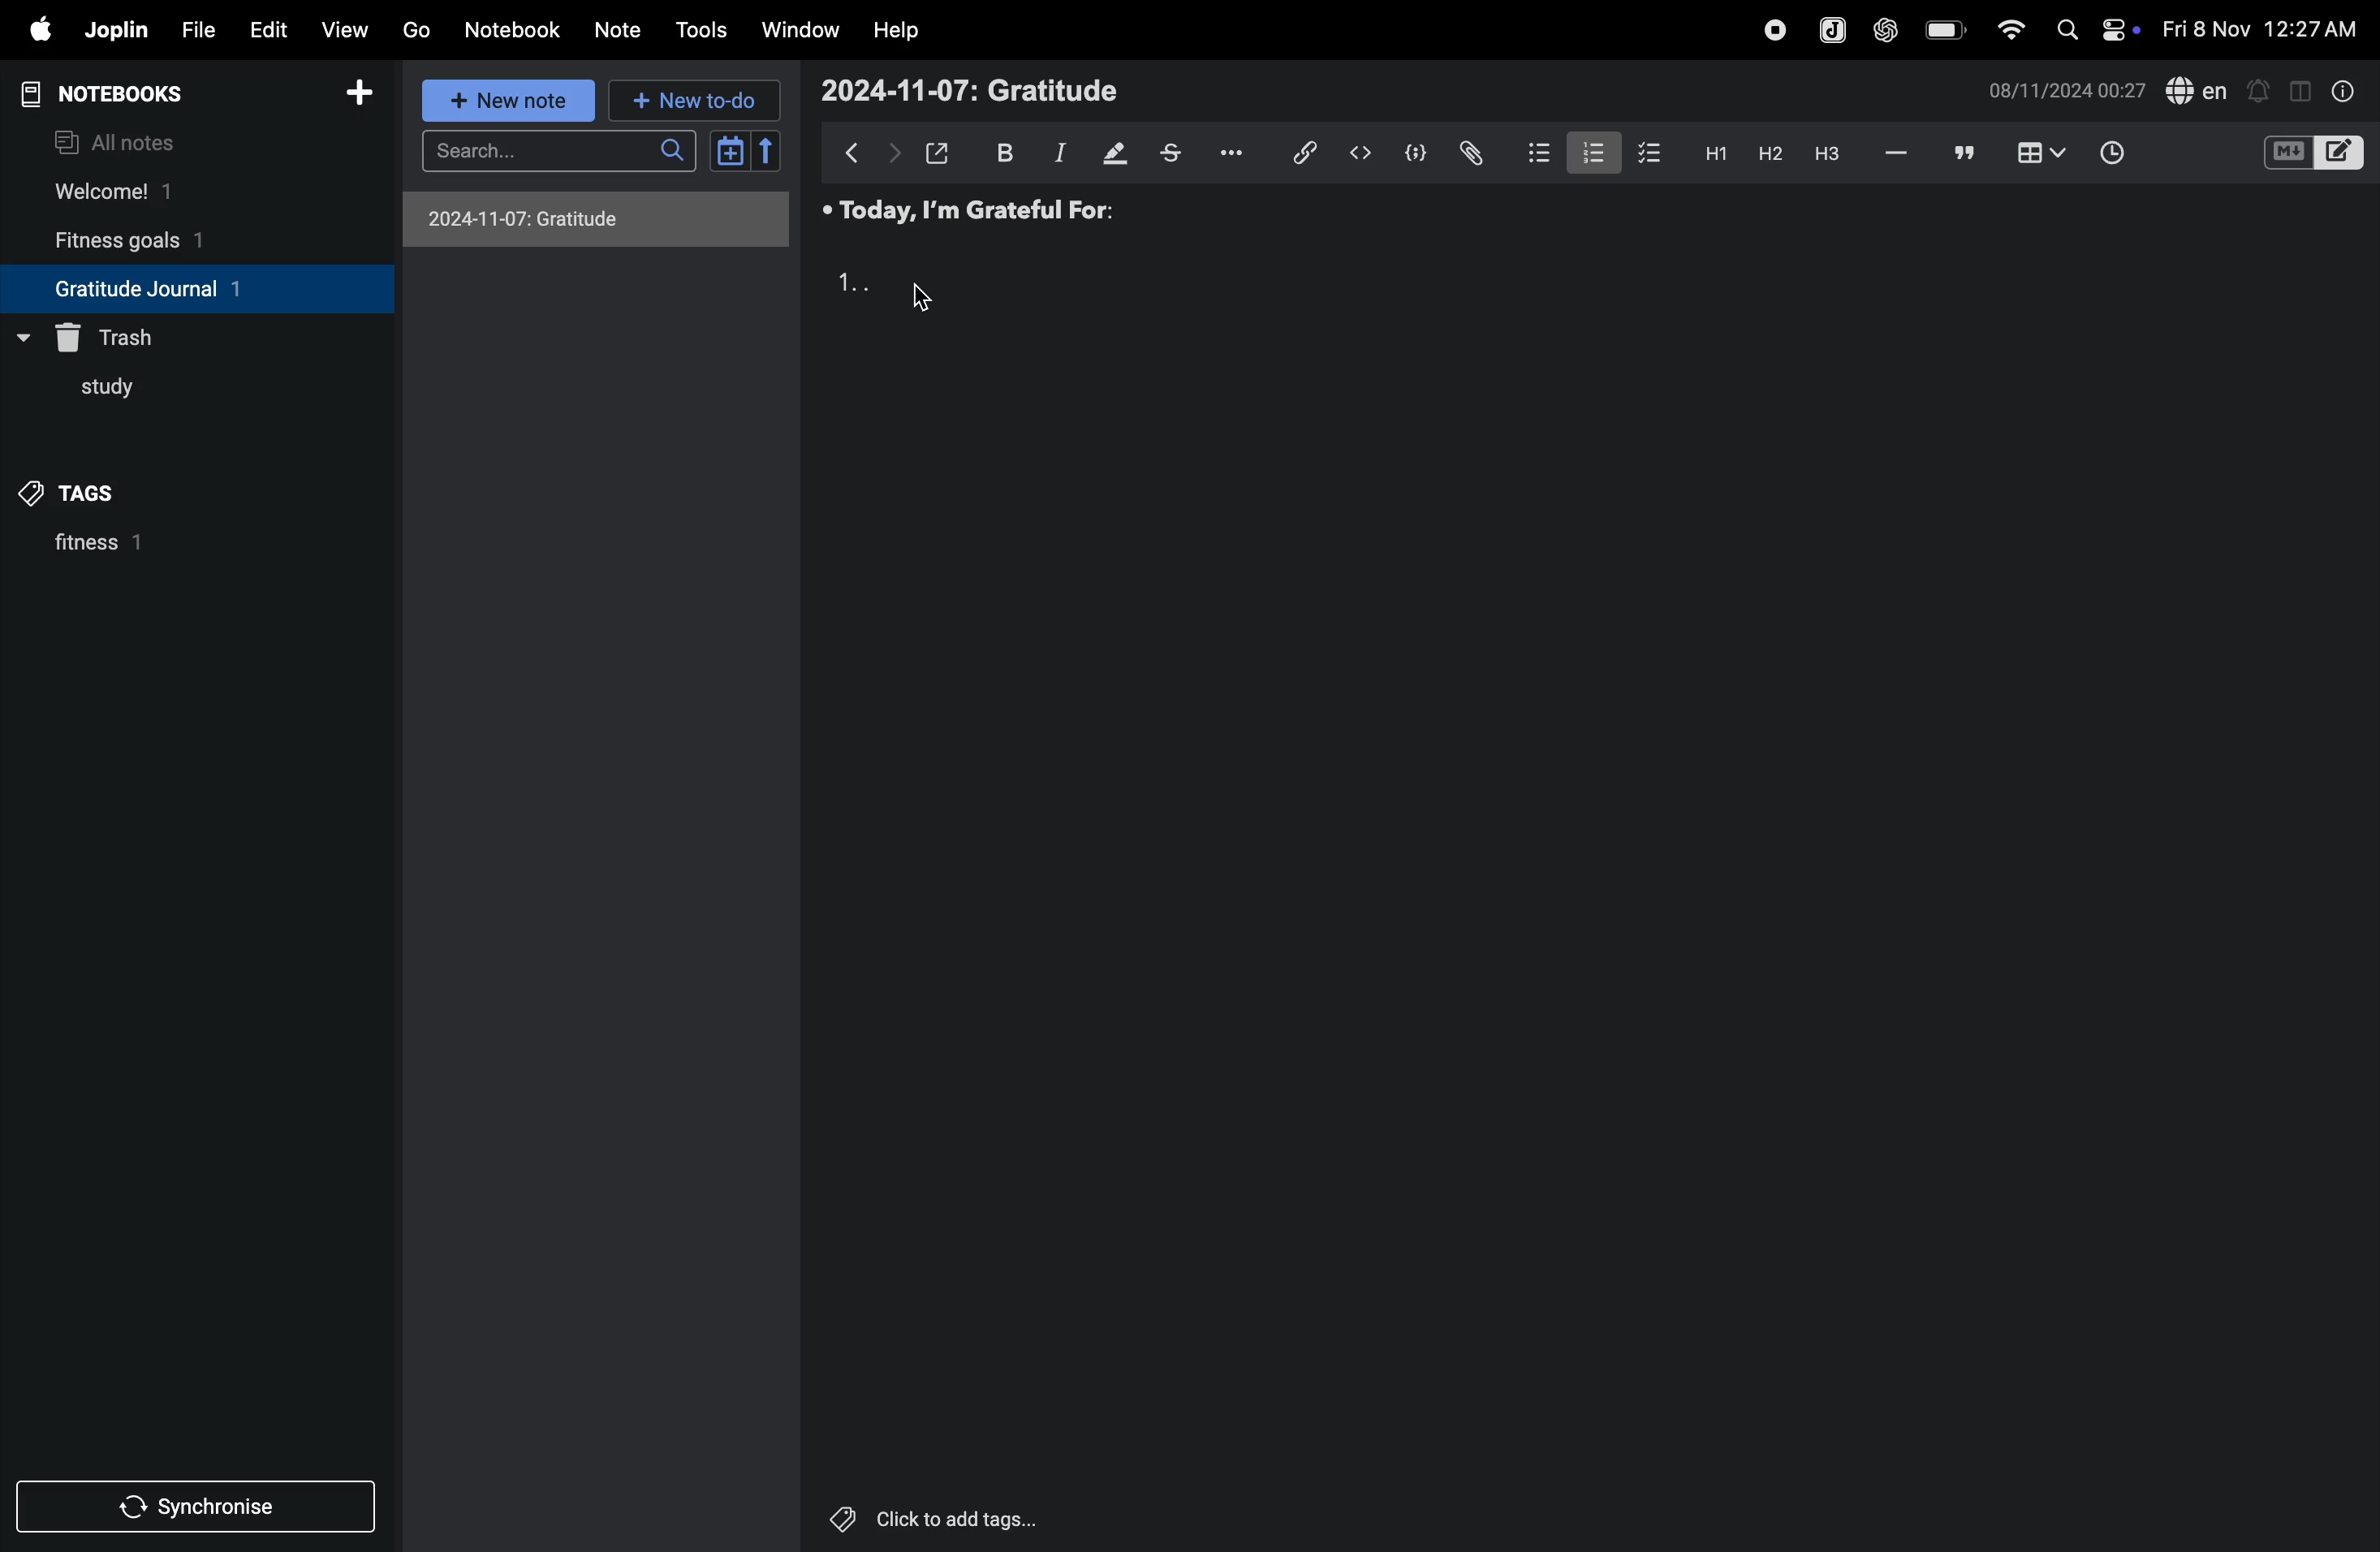  Describe the element at coordinates (2300, 89) in the screenshot. I see `toogle window` at that location.